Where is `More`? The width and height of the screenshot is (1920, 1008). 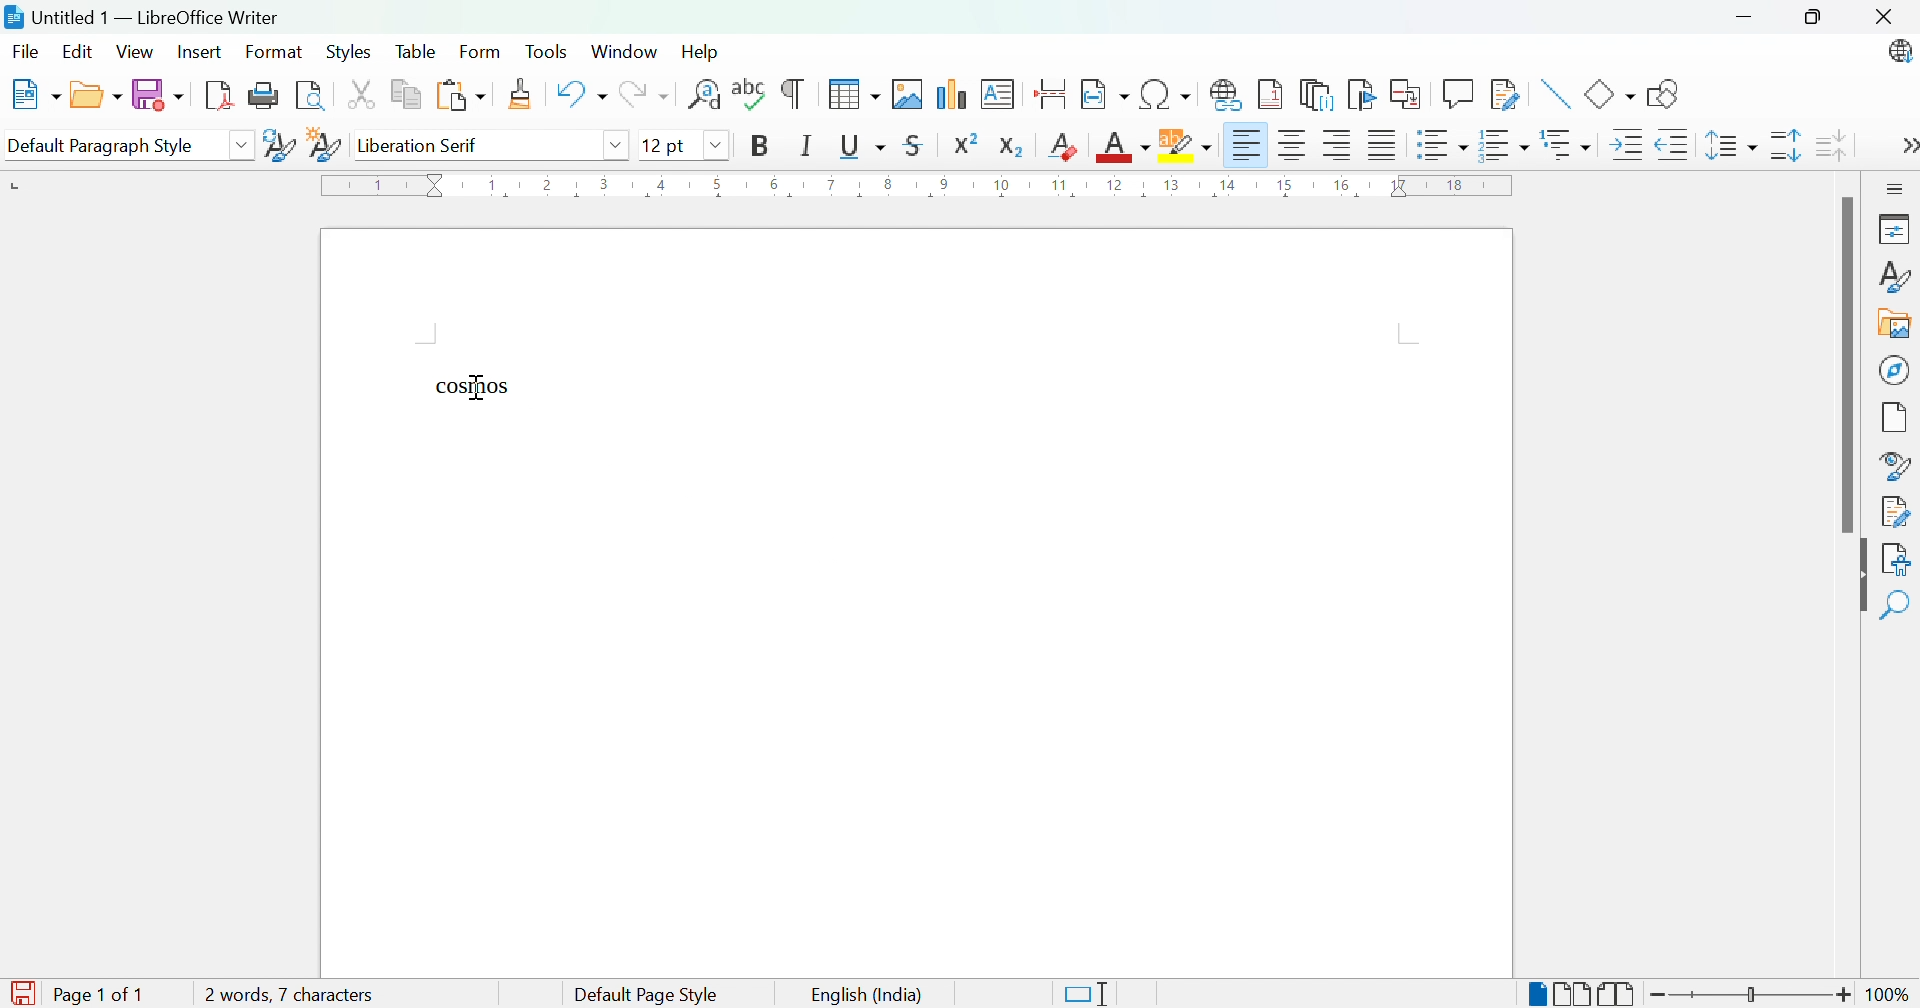
More is located at coordinates (1908, 148).